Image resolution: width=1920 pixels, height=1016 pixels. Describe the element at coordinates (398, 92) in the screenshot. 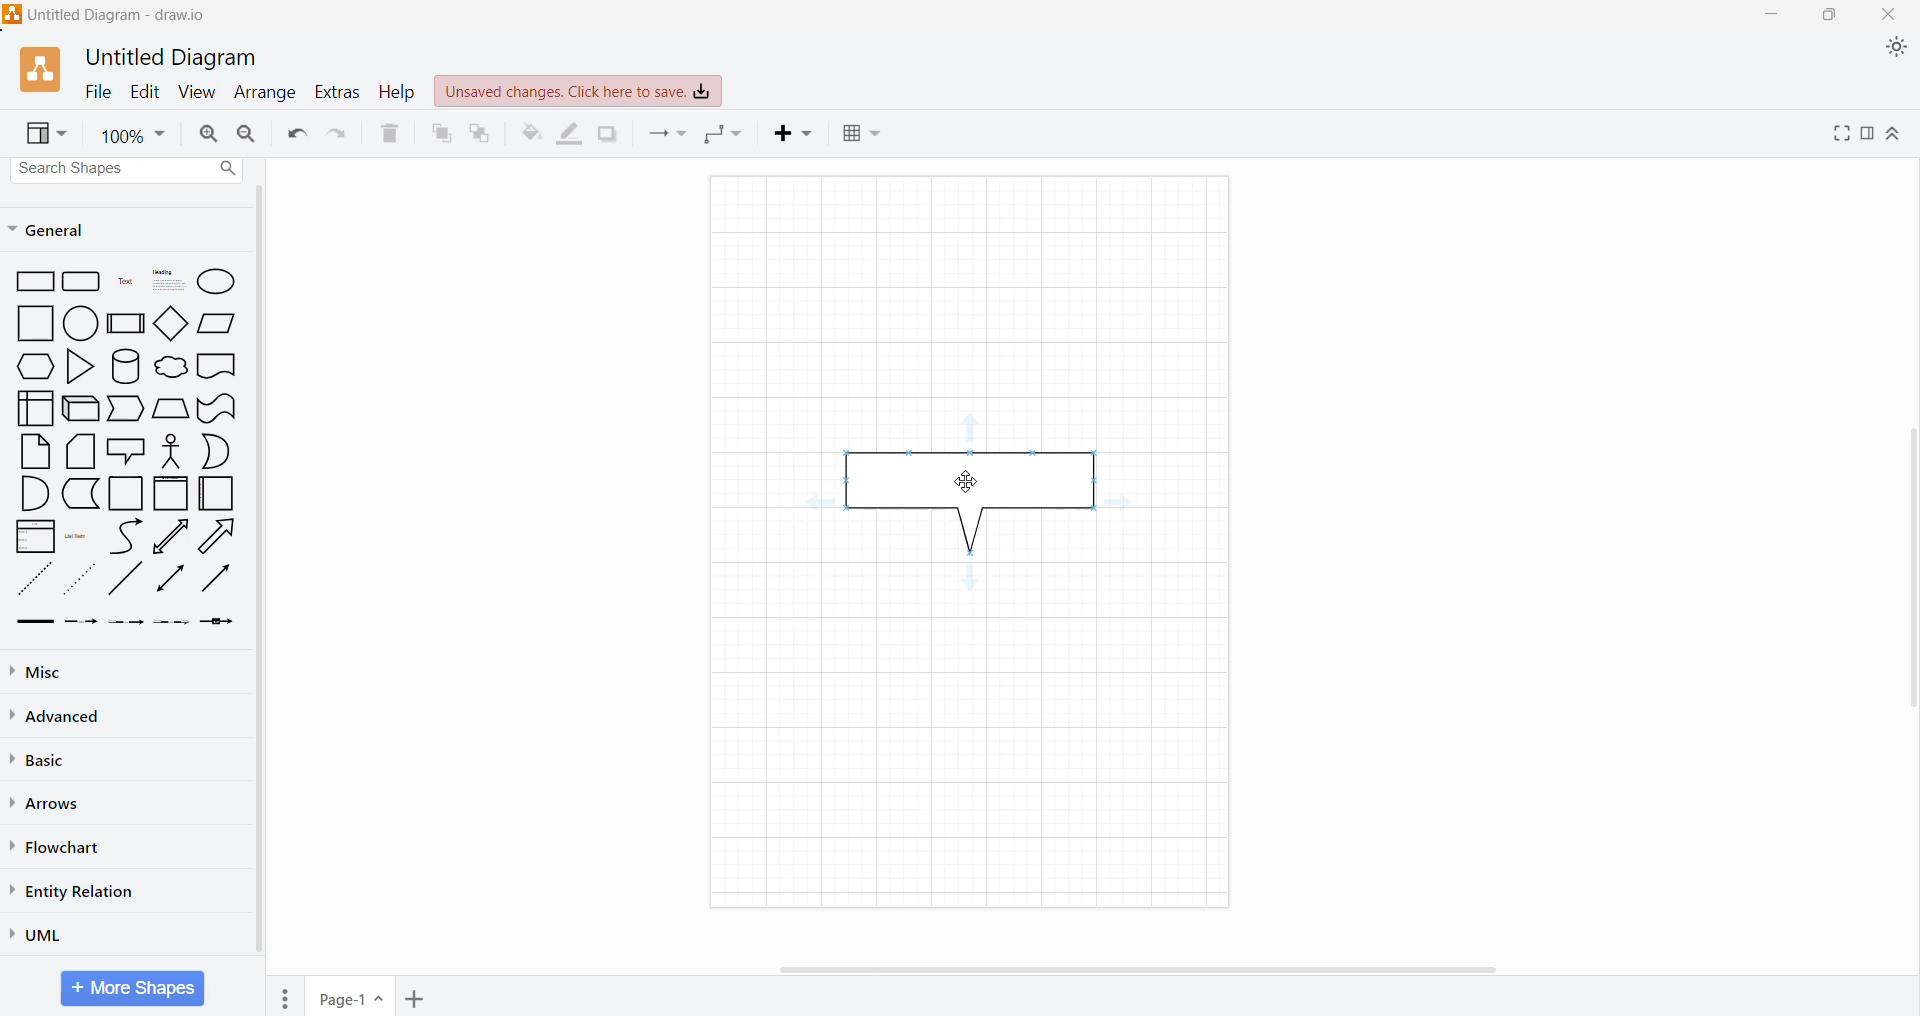

I see `Help` at that location.